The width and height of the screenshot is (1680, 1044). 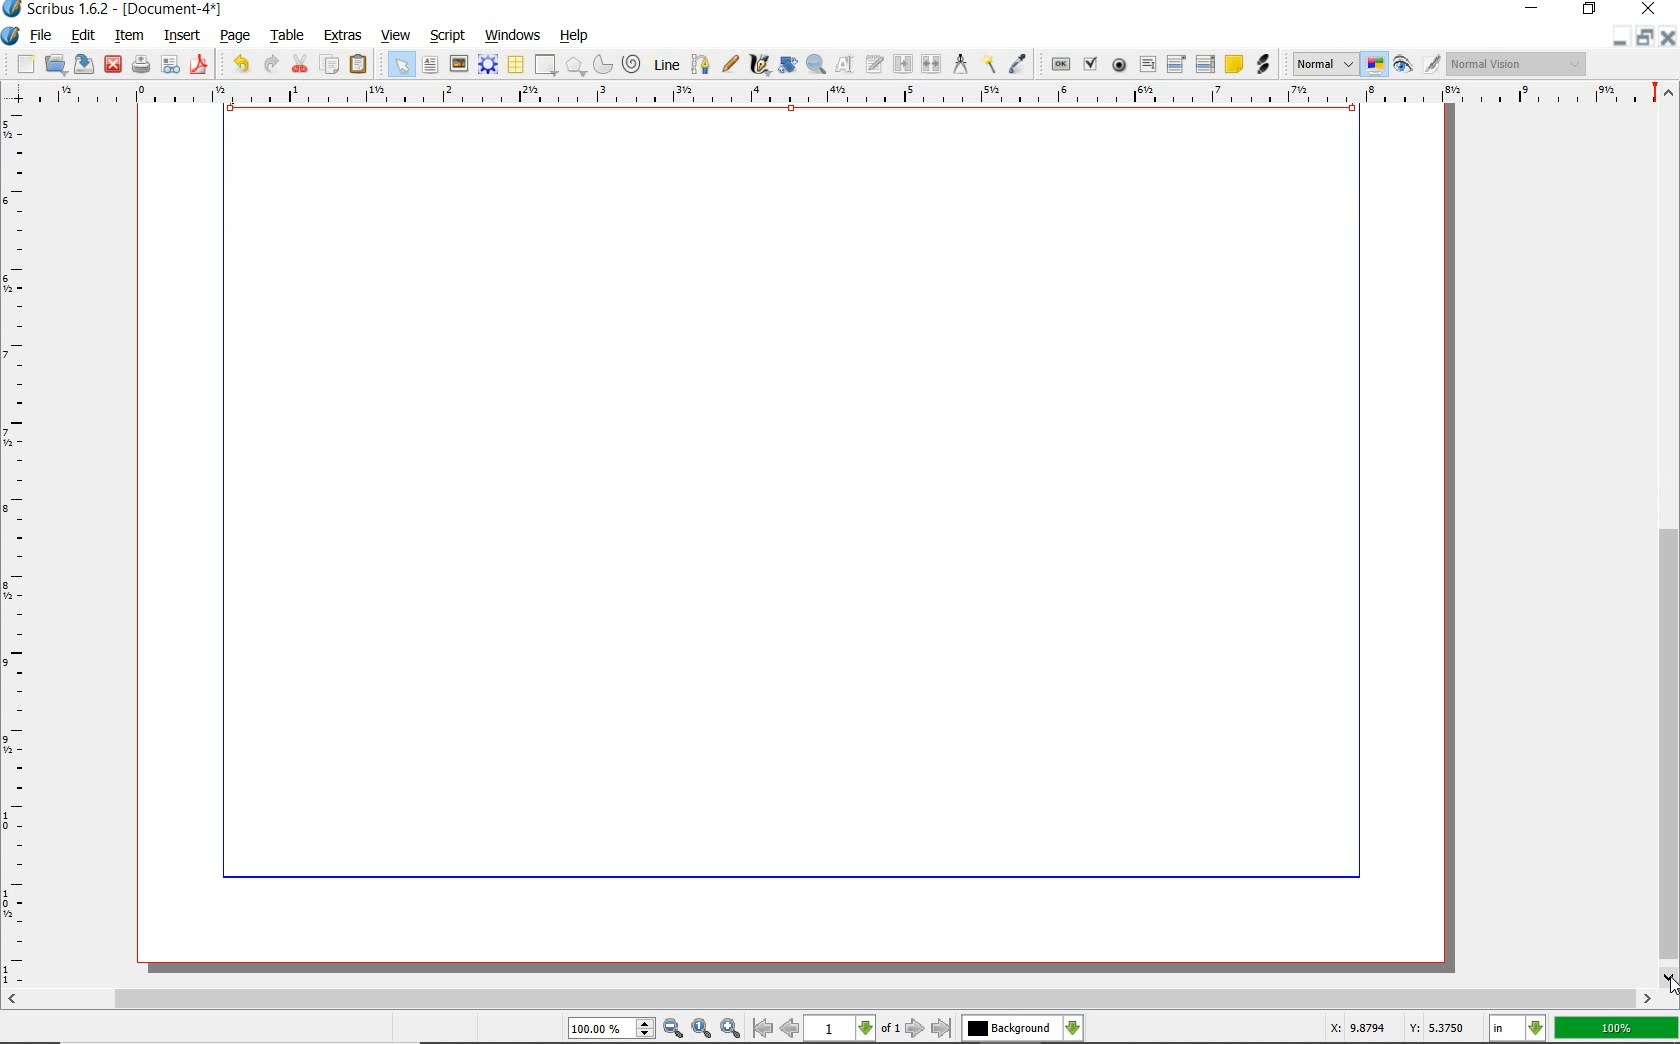 What do you see at coordinates (1417, 66) in the screenshot?
I see `preview mode` at bounding box center [1417, 66].